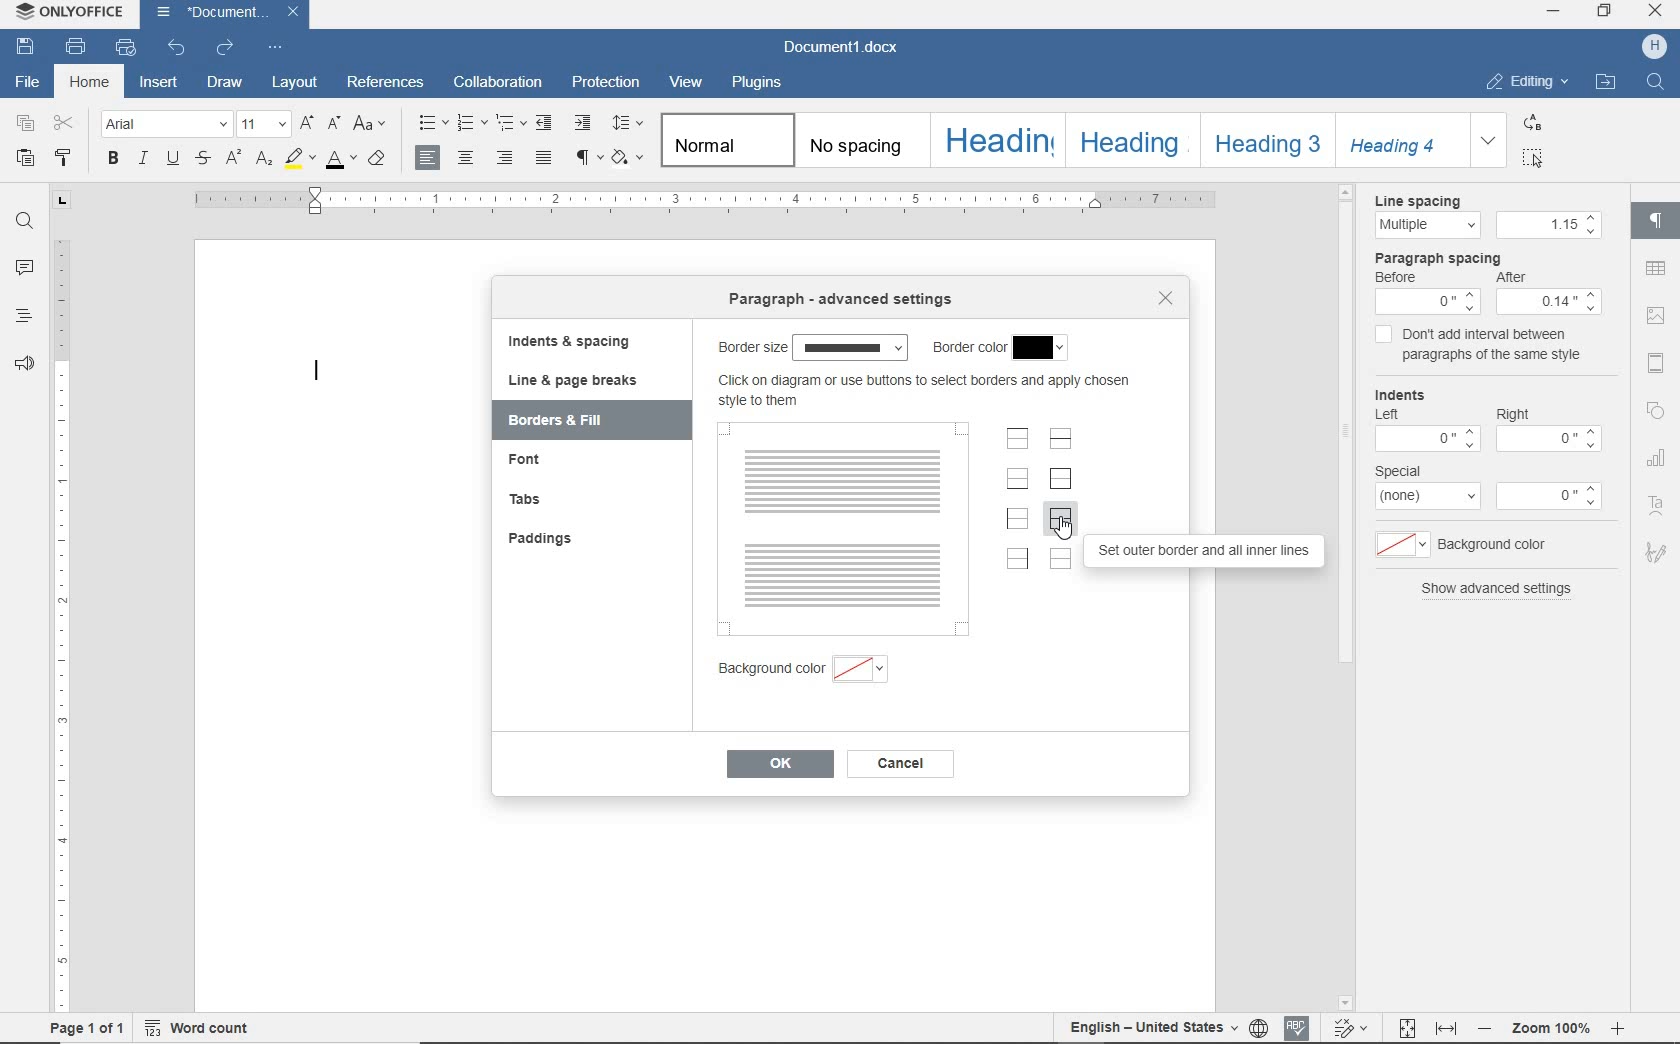 The height and width of the screenshot is (1044, 1680). I want to click on Fit to page, so click(1407, 1028).